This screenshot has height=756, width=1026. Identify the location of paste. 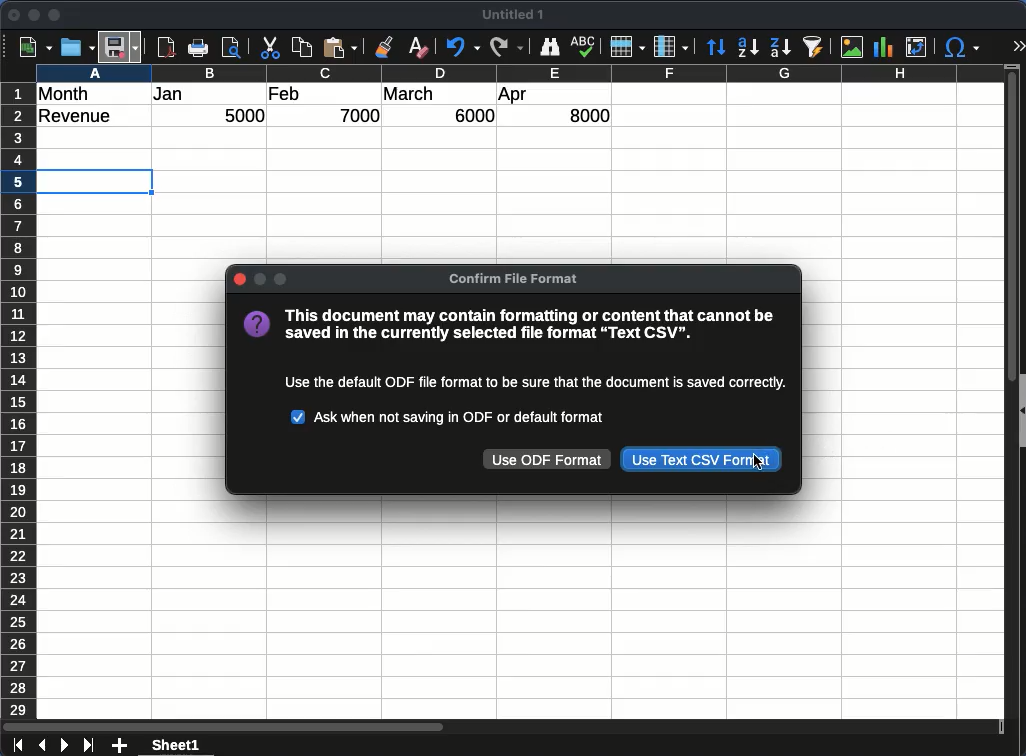
(342, 48).